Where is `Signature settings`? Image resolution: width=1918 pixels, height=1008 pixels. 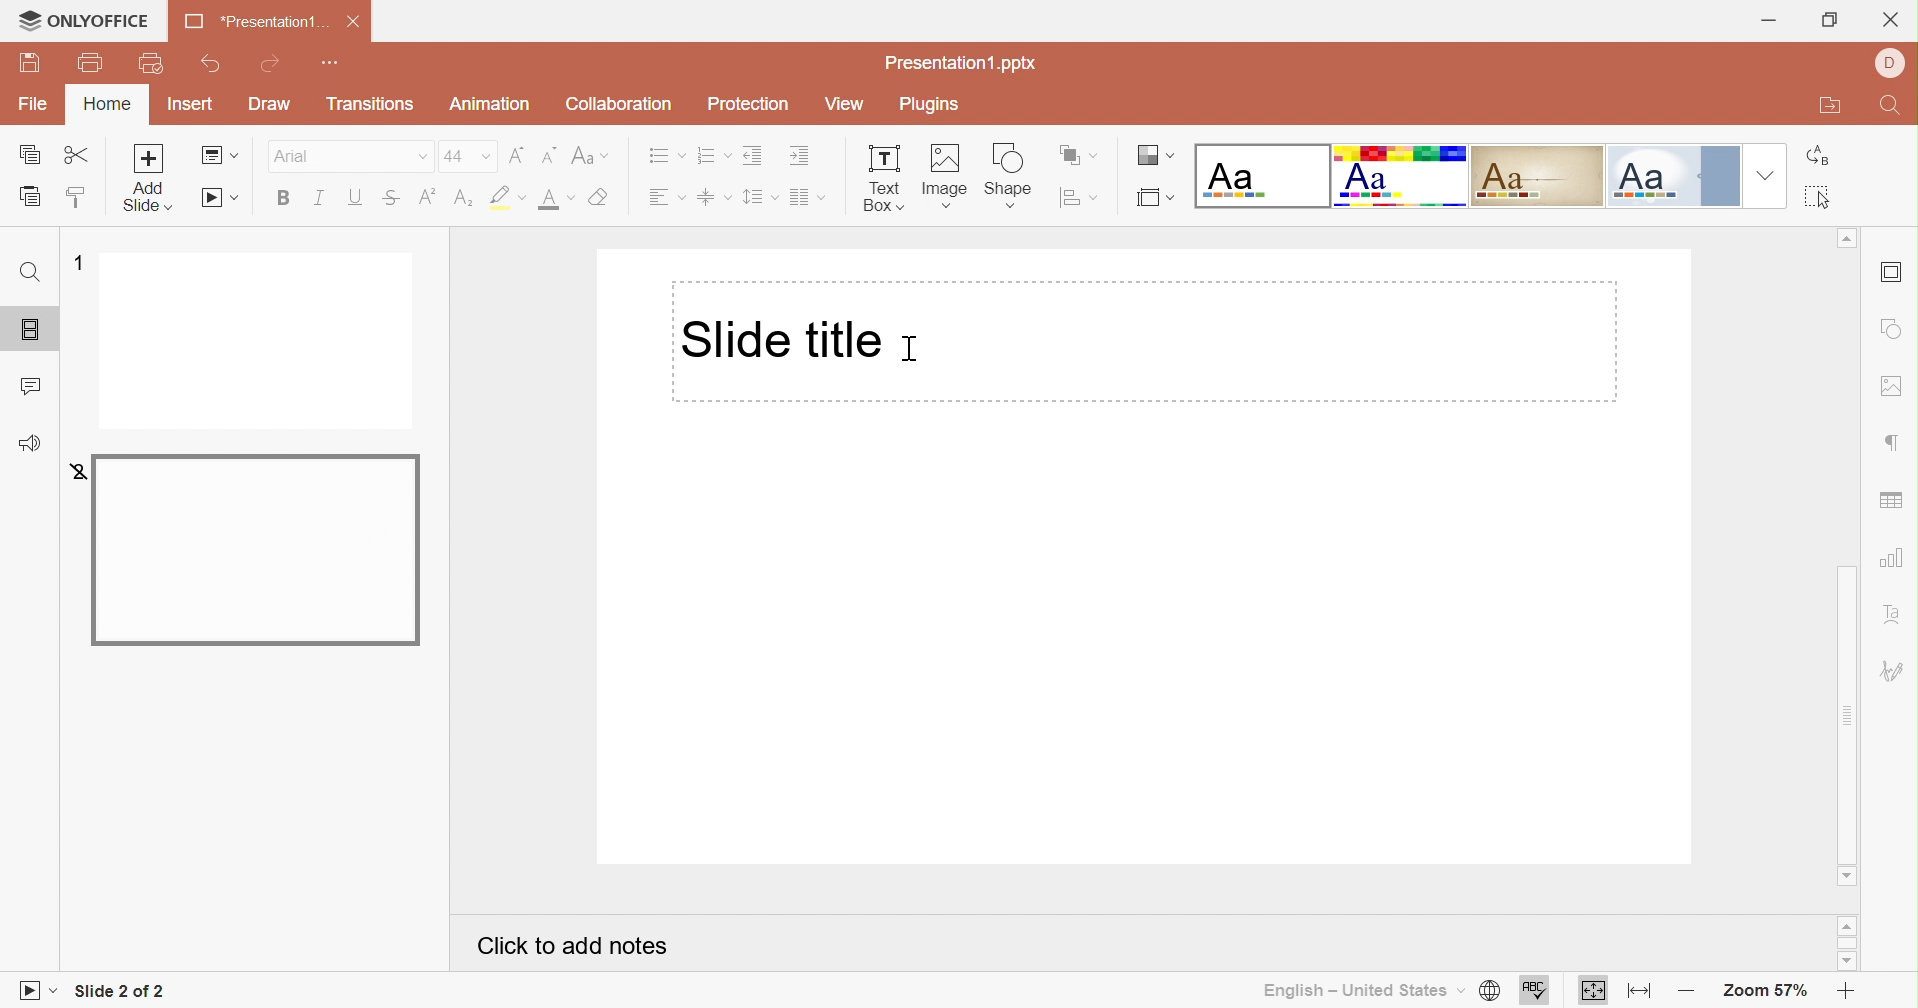
Signature settings is located at coordinates (1894, 670).